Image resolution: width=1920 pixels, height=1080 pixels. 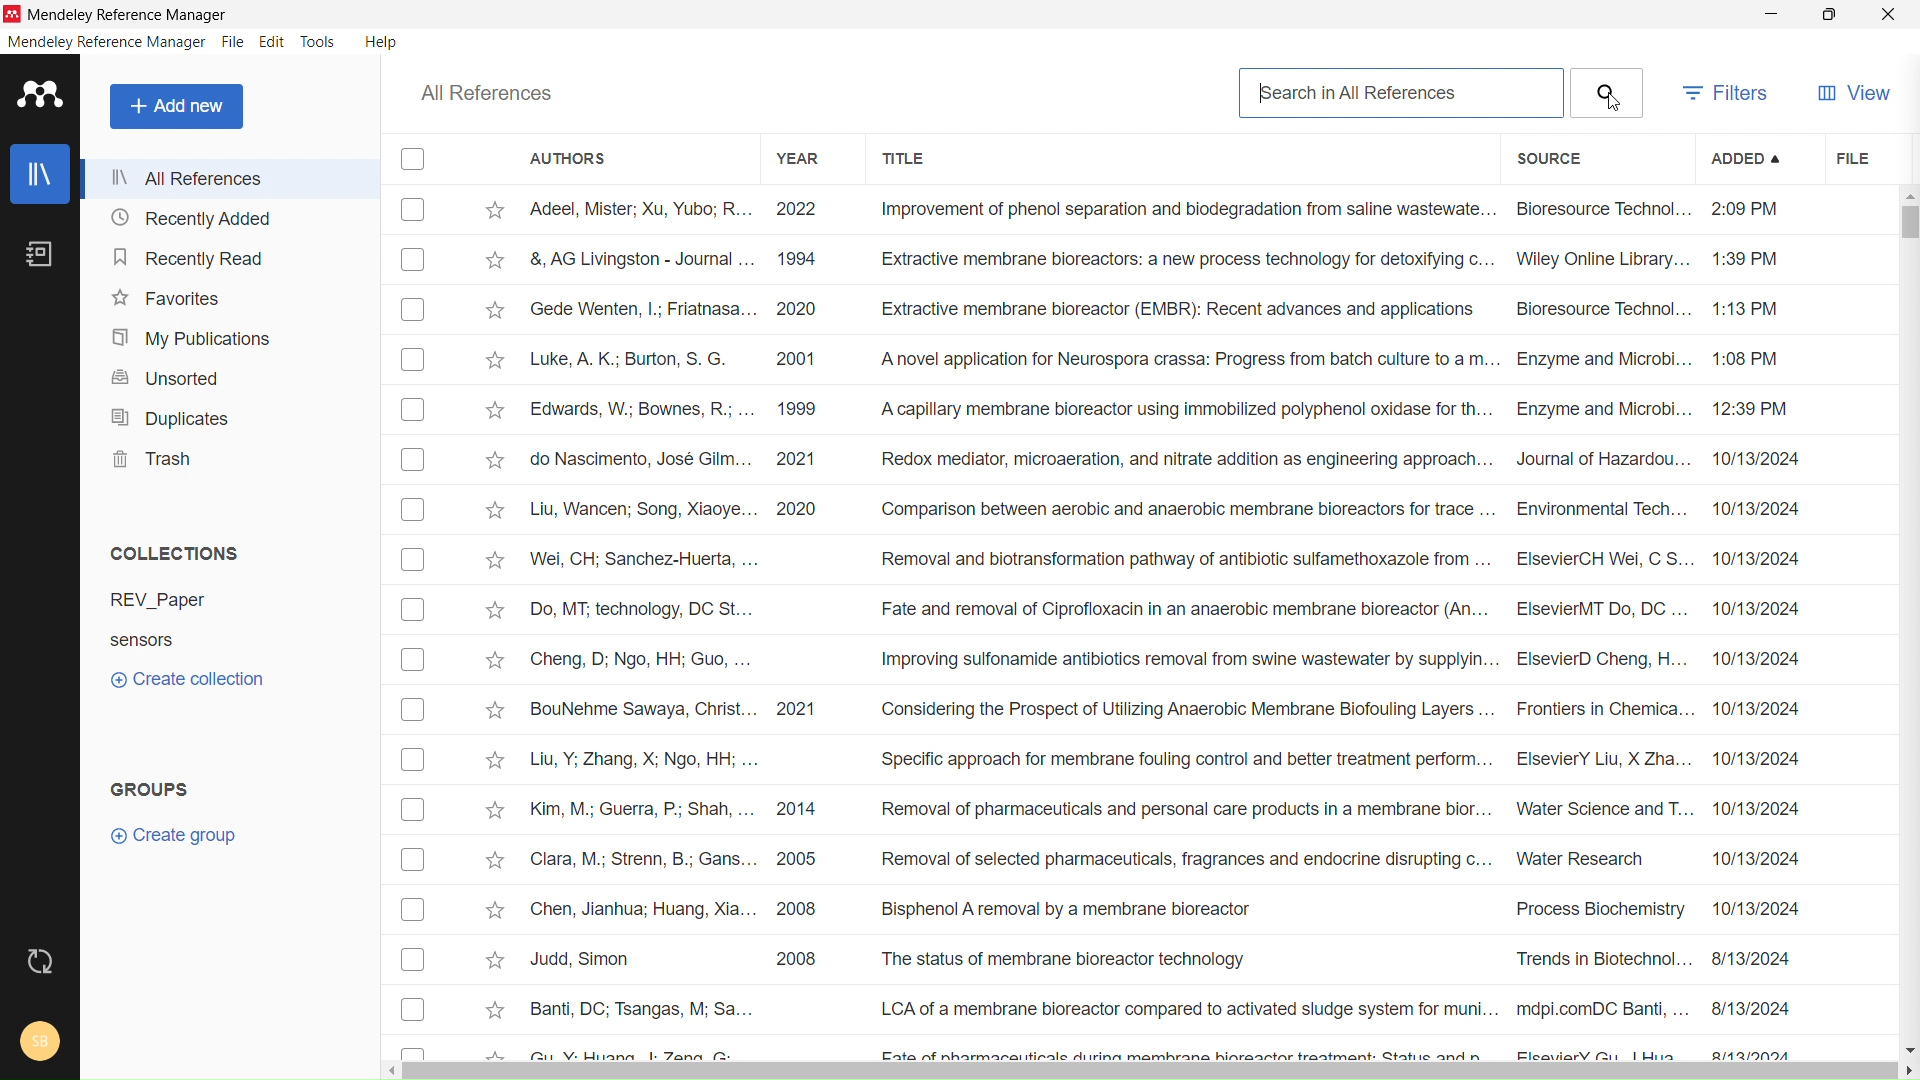 What do you see at coordinates (40, 174) in the screenshot?
I see `library` at bounding box center [40, 174].